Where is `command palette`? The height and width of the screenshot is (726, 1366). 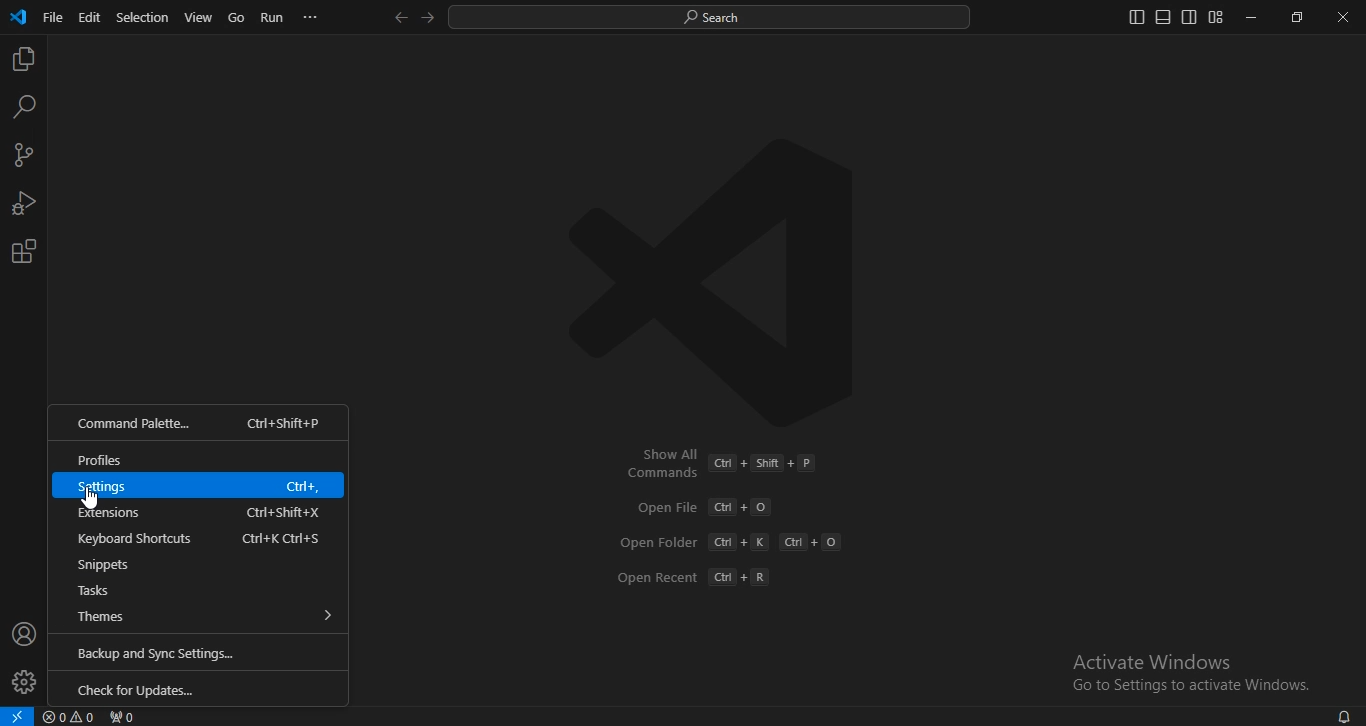 command palette is located at coordinates (198, 423).